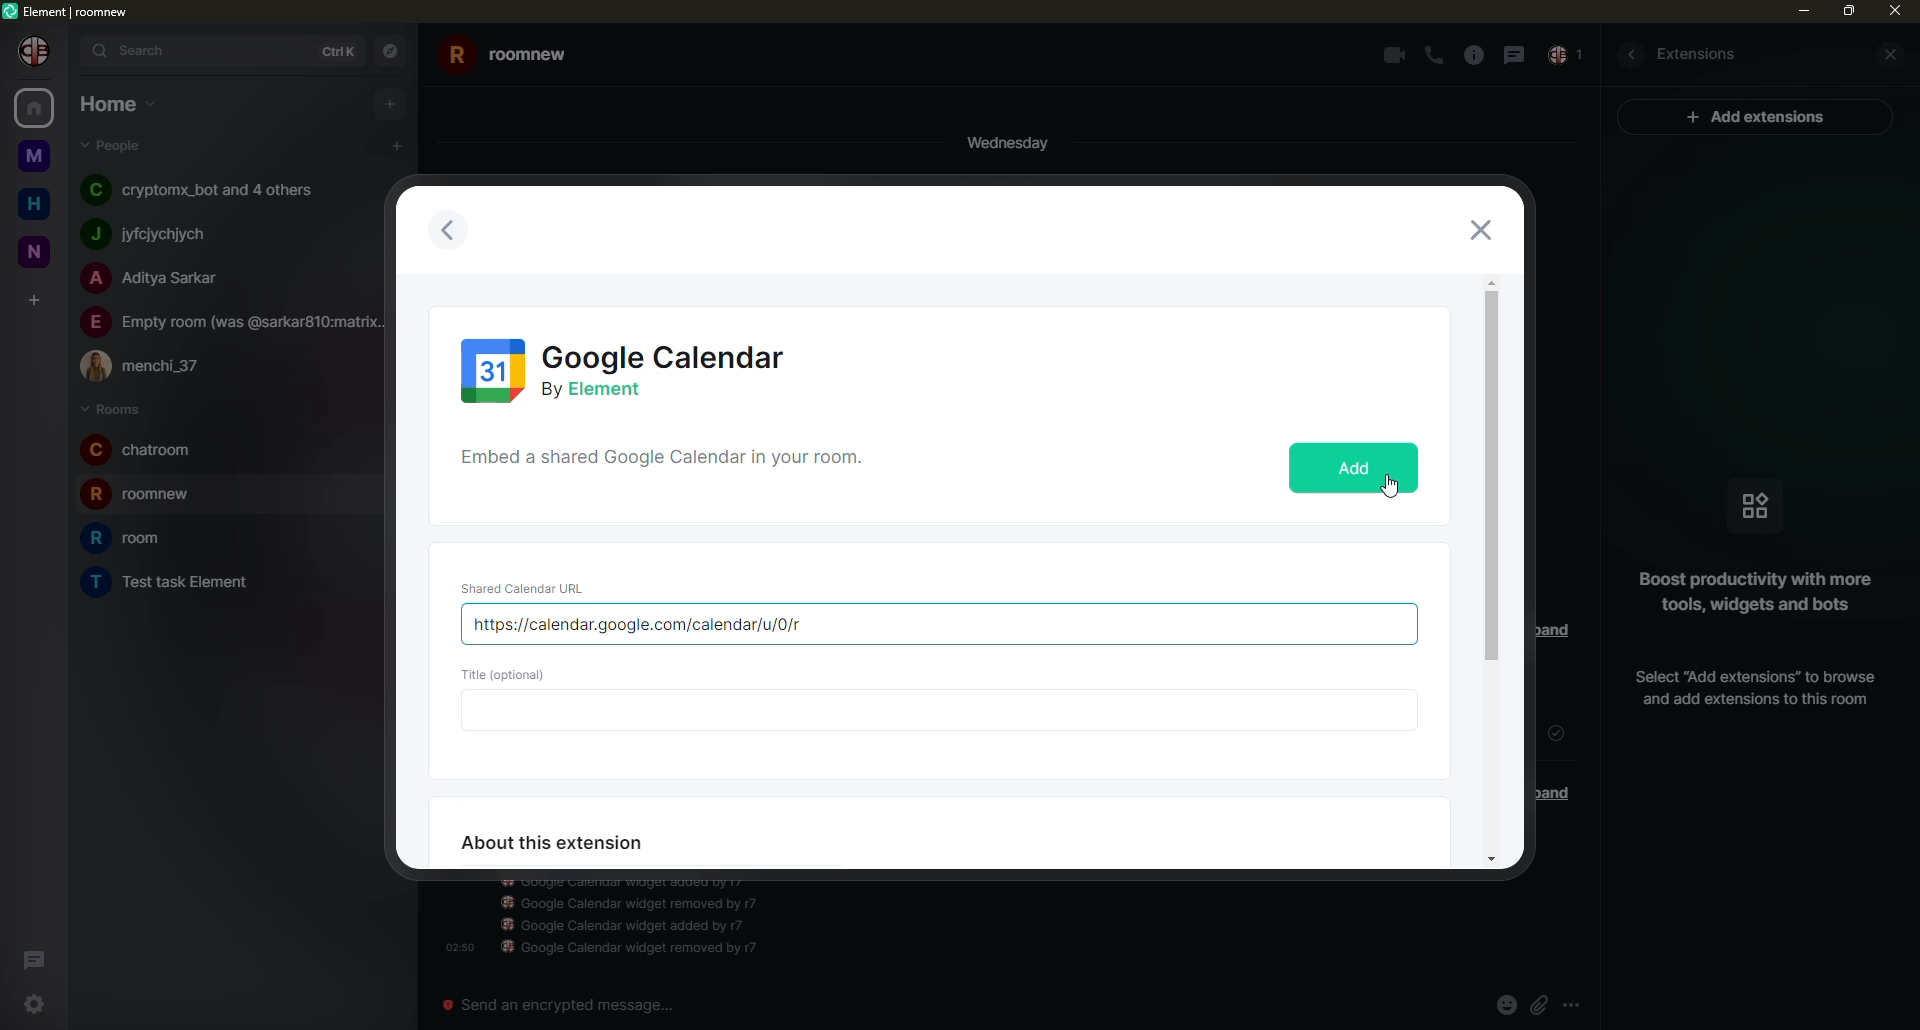  Describe the element at coordinates (40, 1009) in the screenshot. I see `settings` at that location.